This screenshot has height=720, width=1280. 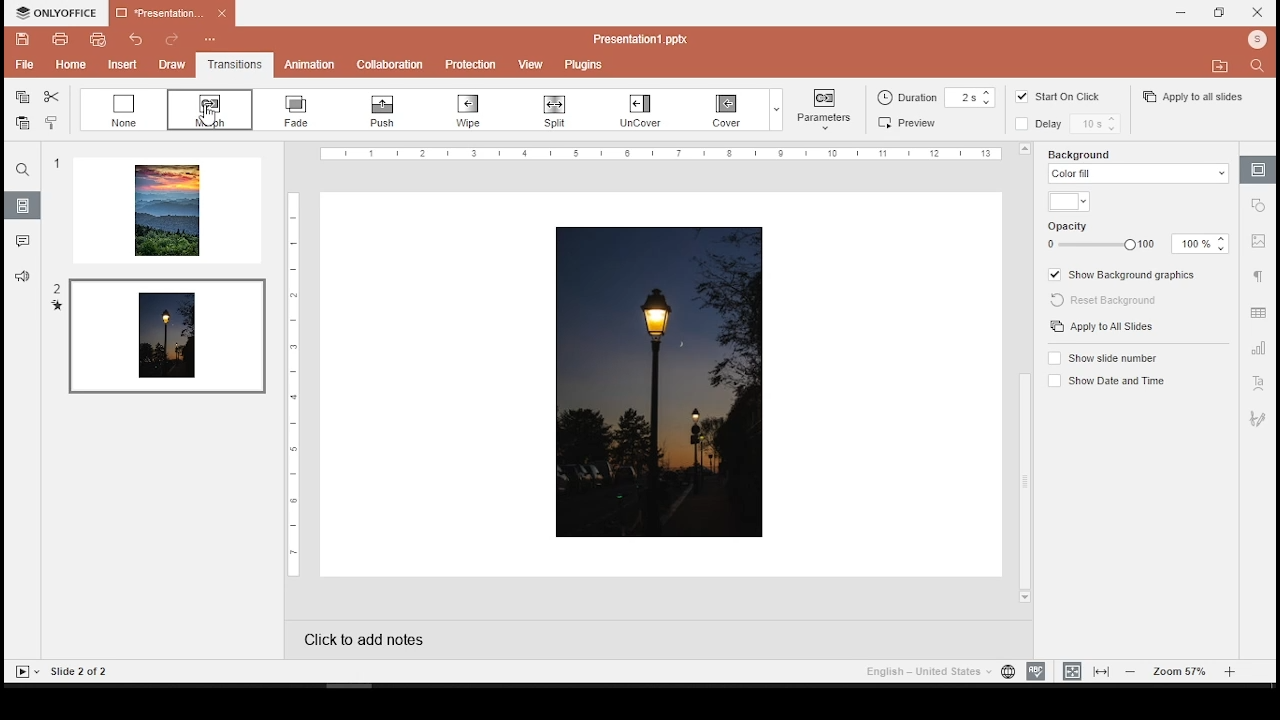 I want to click on , so click(x=1259, y=421).